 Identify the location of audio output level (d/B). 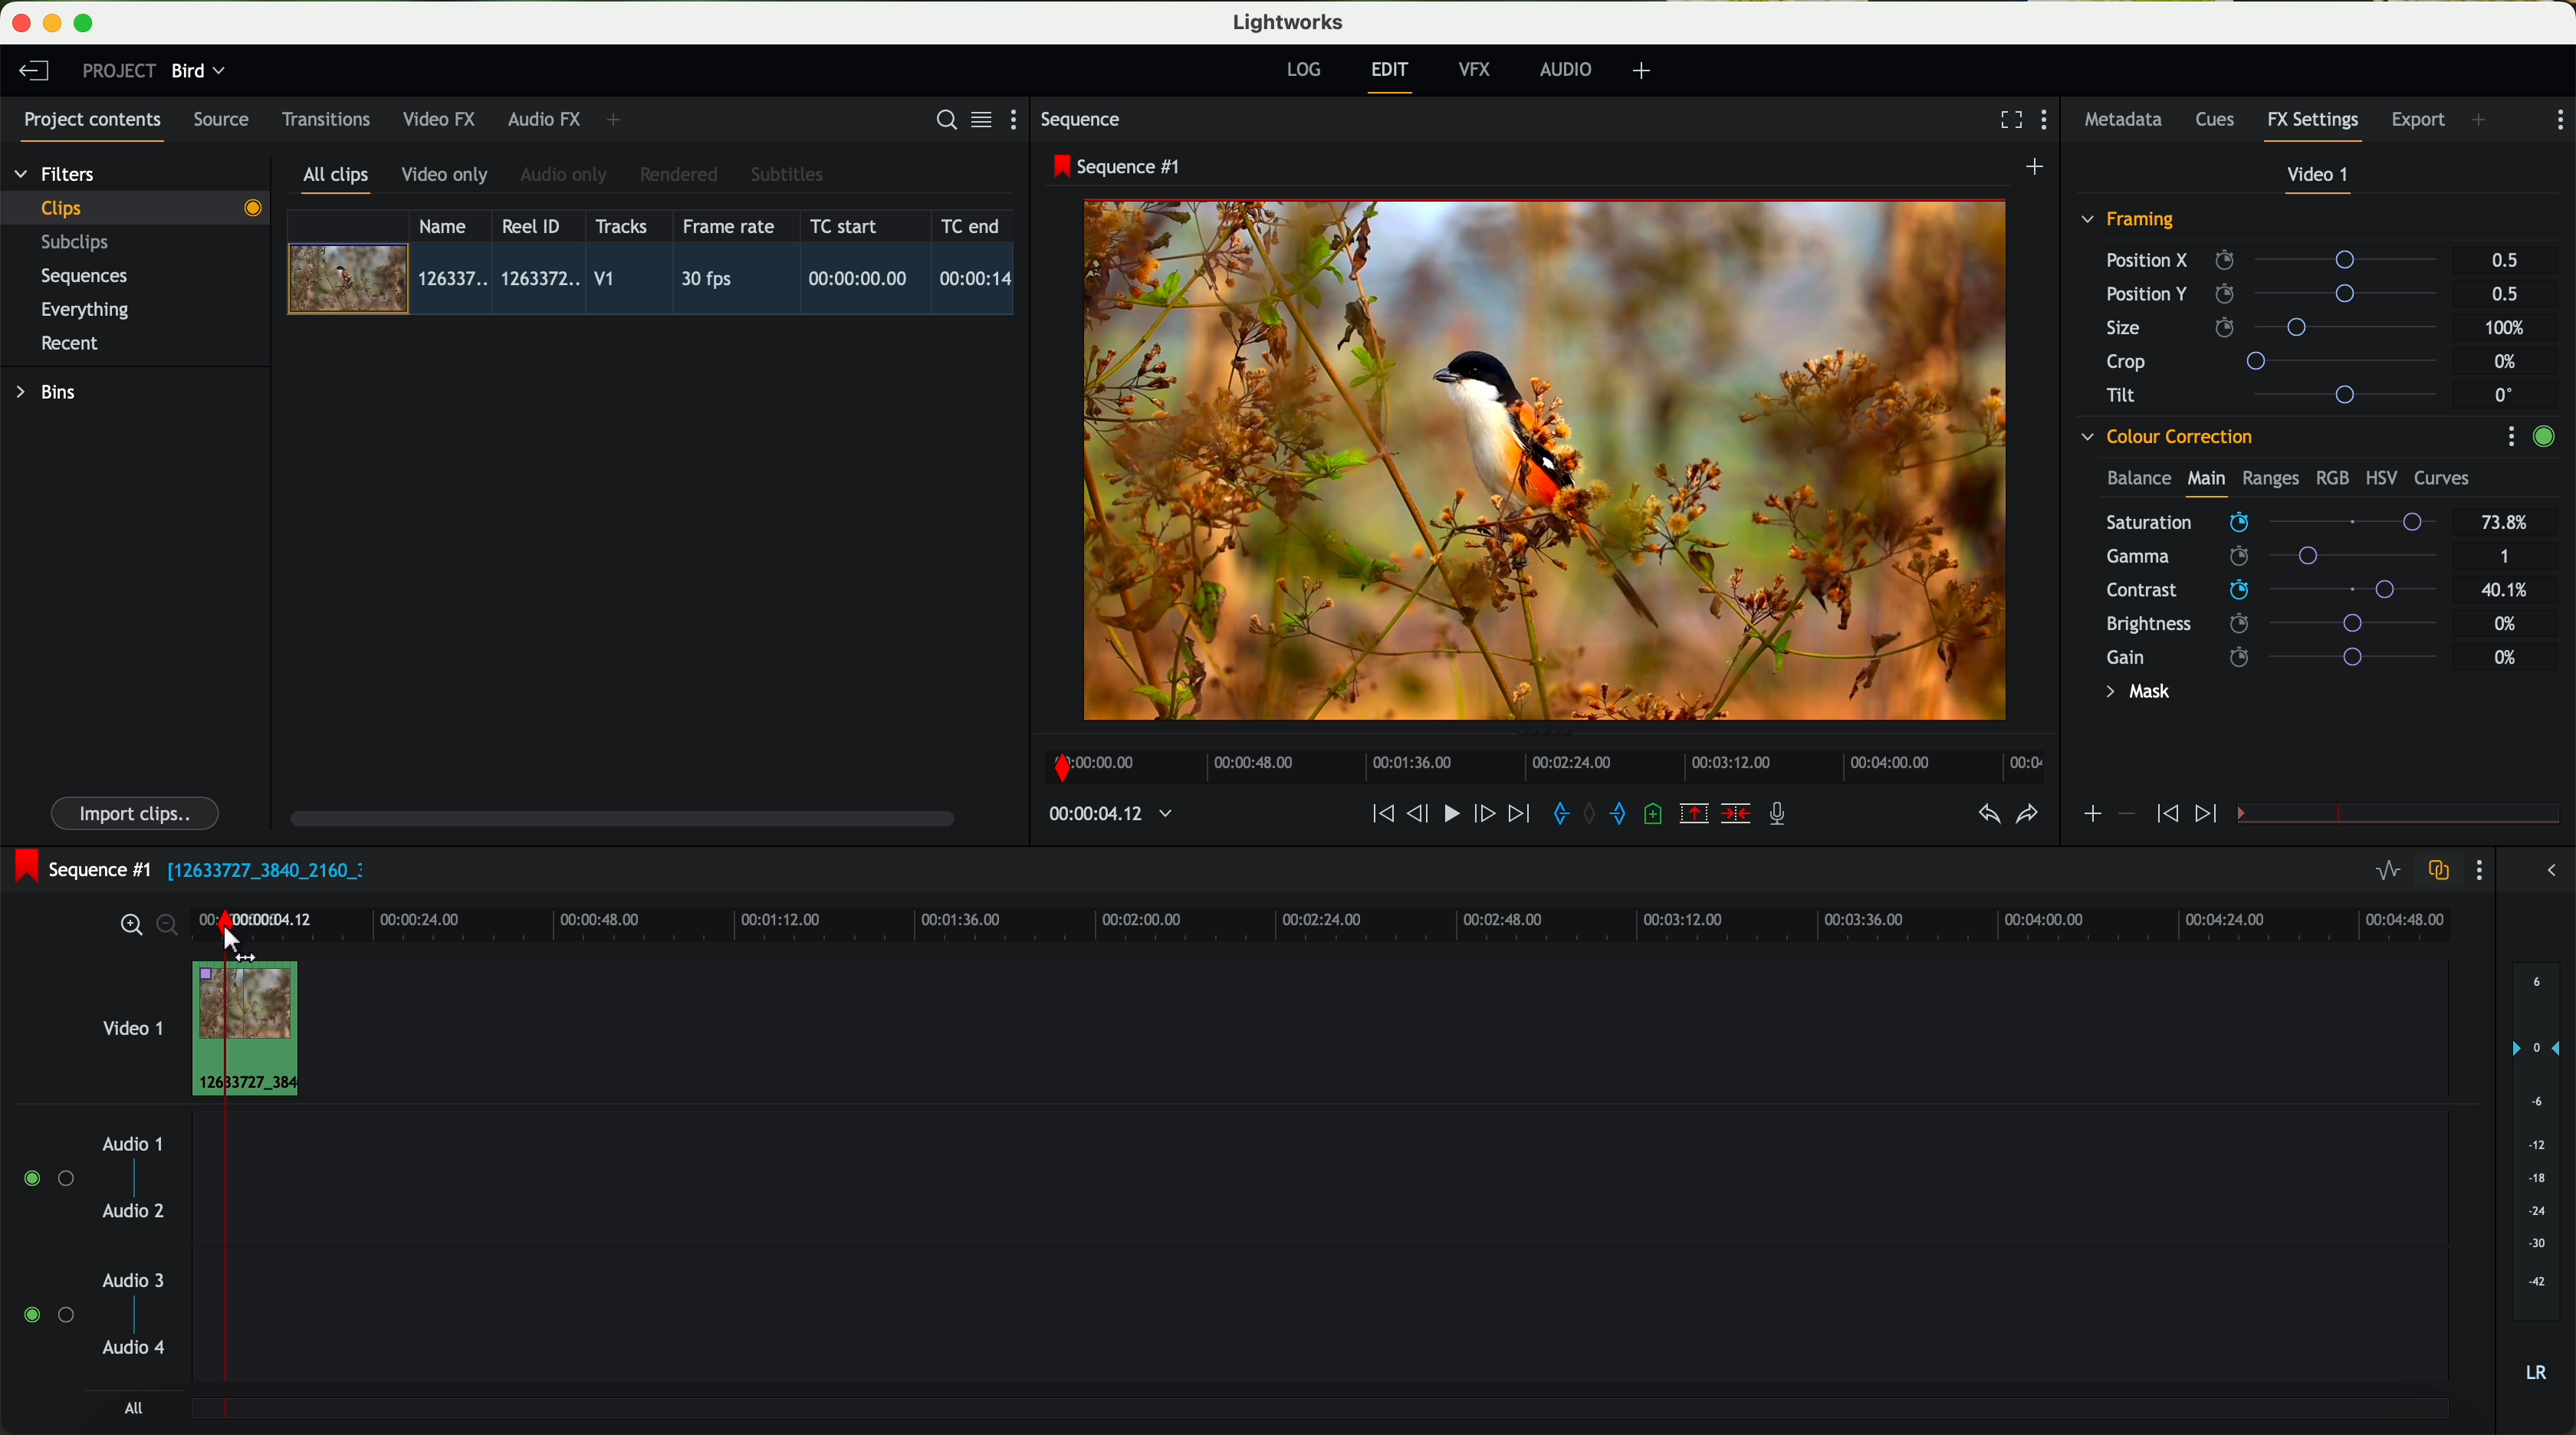
(2537, 1179).